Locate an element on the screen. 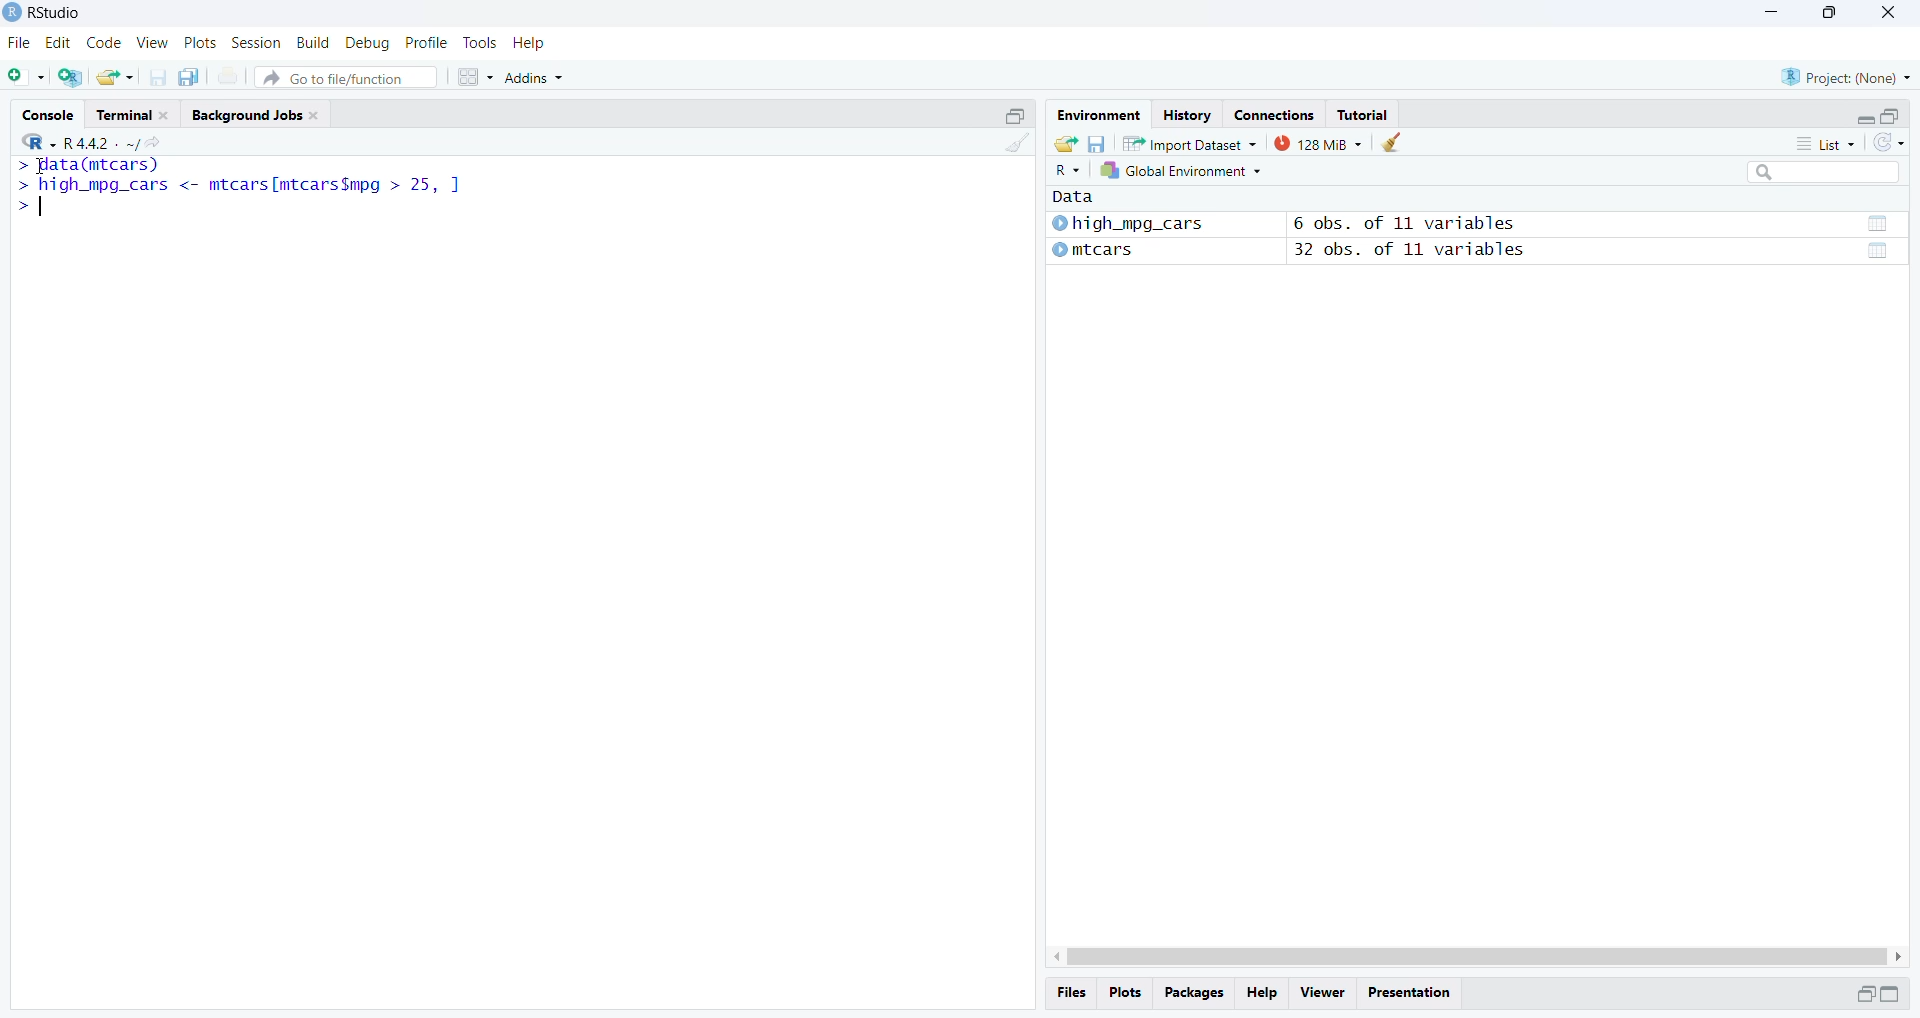  Code is located at coordinates (103, 43).